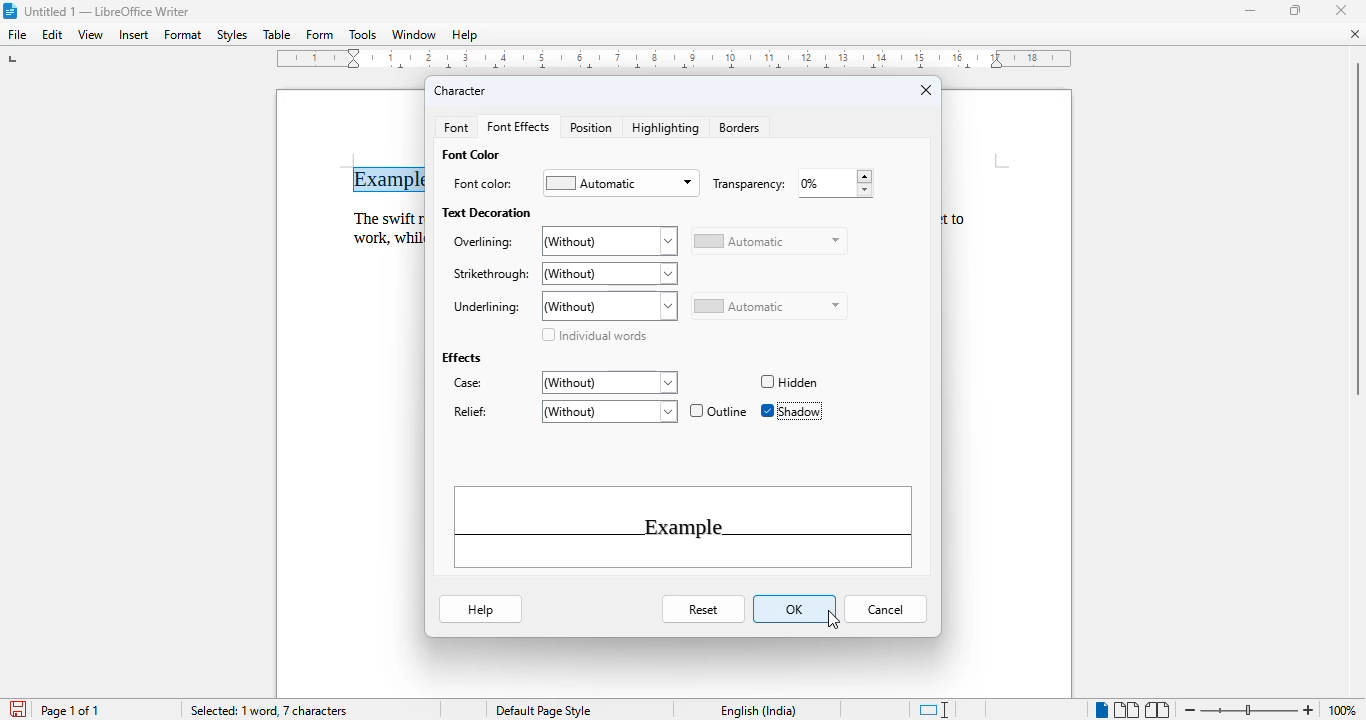  Describe the element at coordinates (460, 91) in the screenshot. I see `character` at that location.